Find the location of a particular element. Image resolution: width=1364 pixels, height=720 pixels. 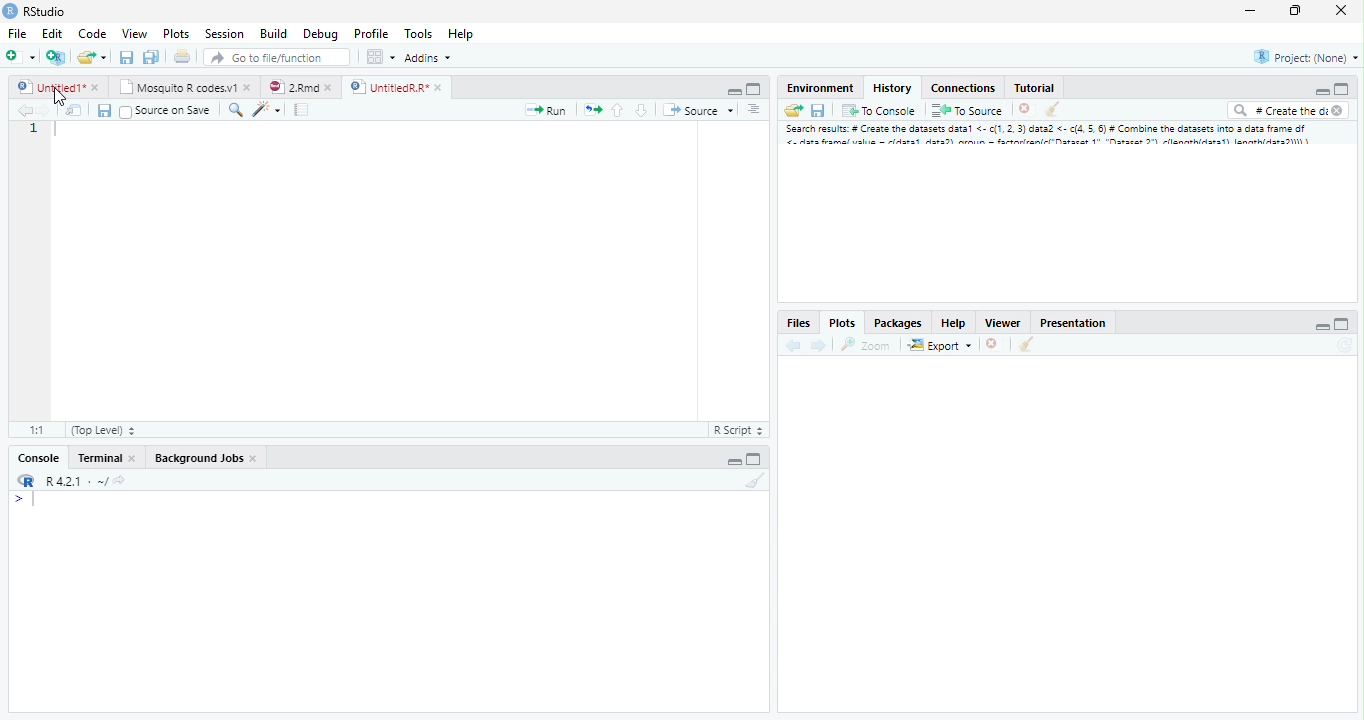

Plots is located at coordinates (176, 35).